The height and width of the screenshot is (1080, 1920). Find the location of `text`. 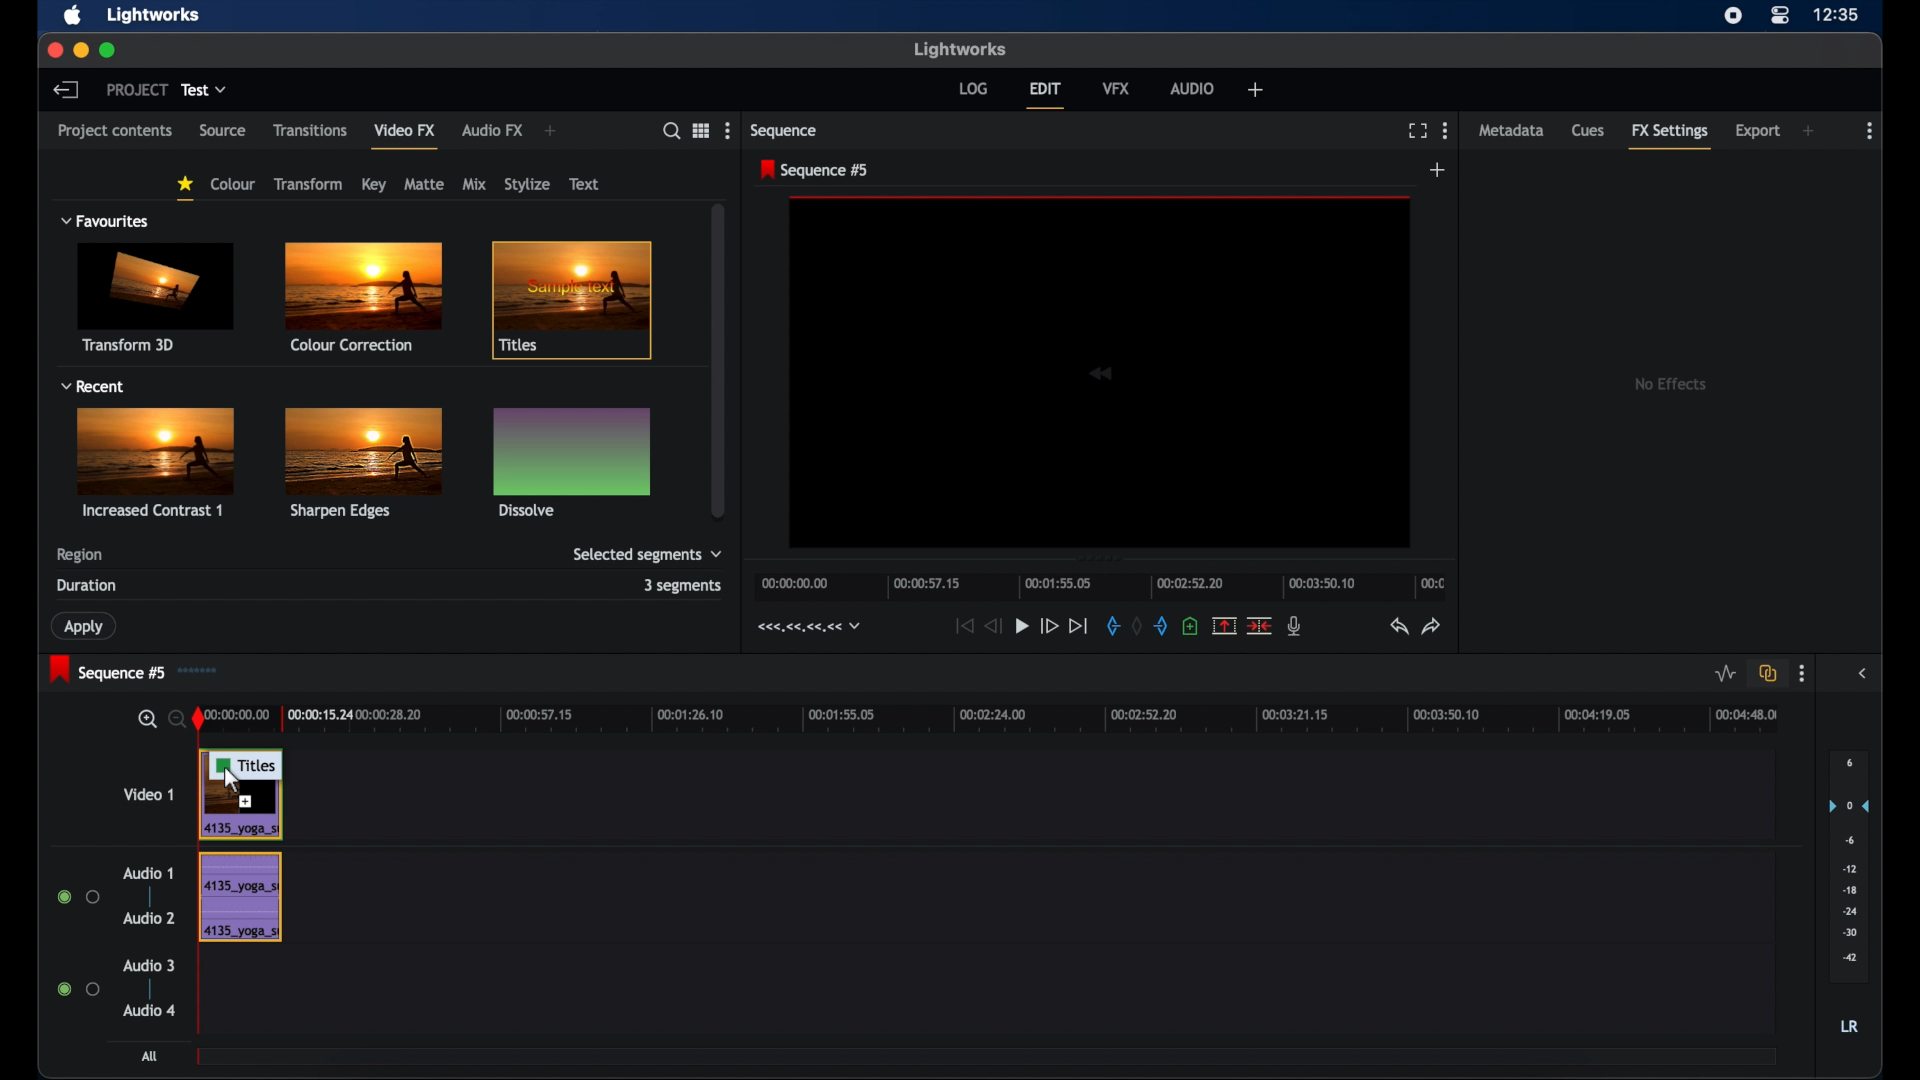

text is located at coordinates (584, 184).